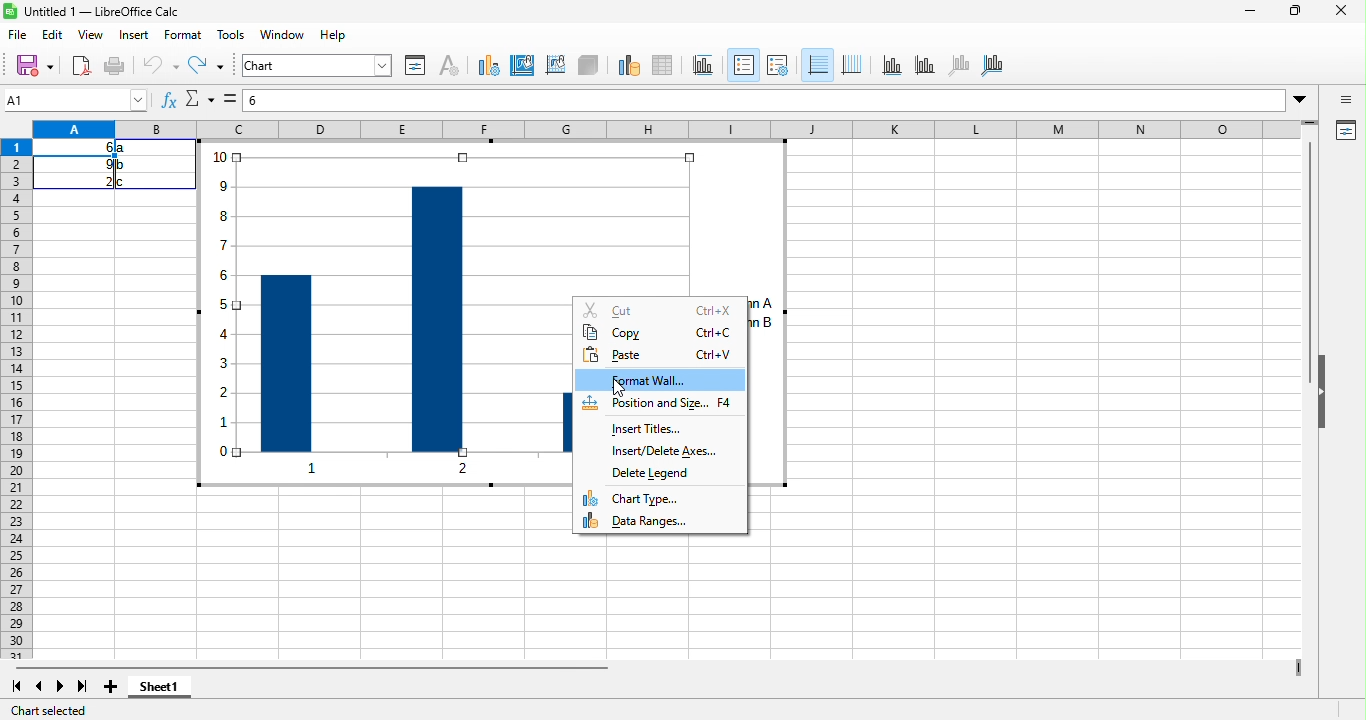 This screenshot has width=1366, height=720. What do you see at coordinates (316, 66) in the screenshot?
I see `chart ` at bounding box center [316, 66].